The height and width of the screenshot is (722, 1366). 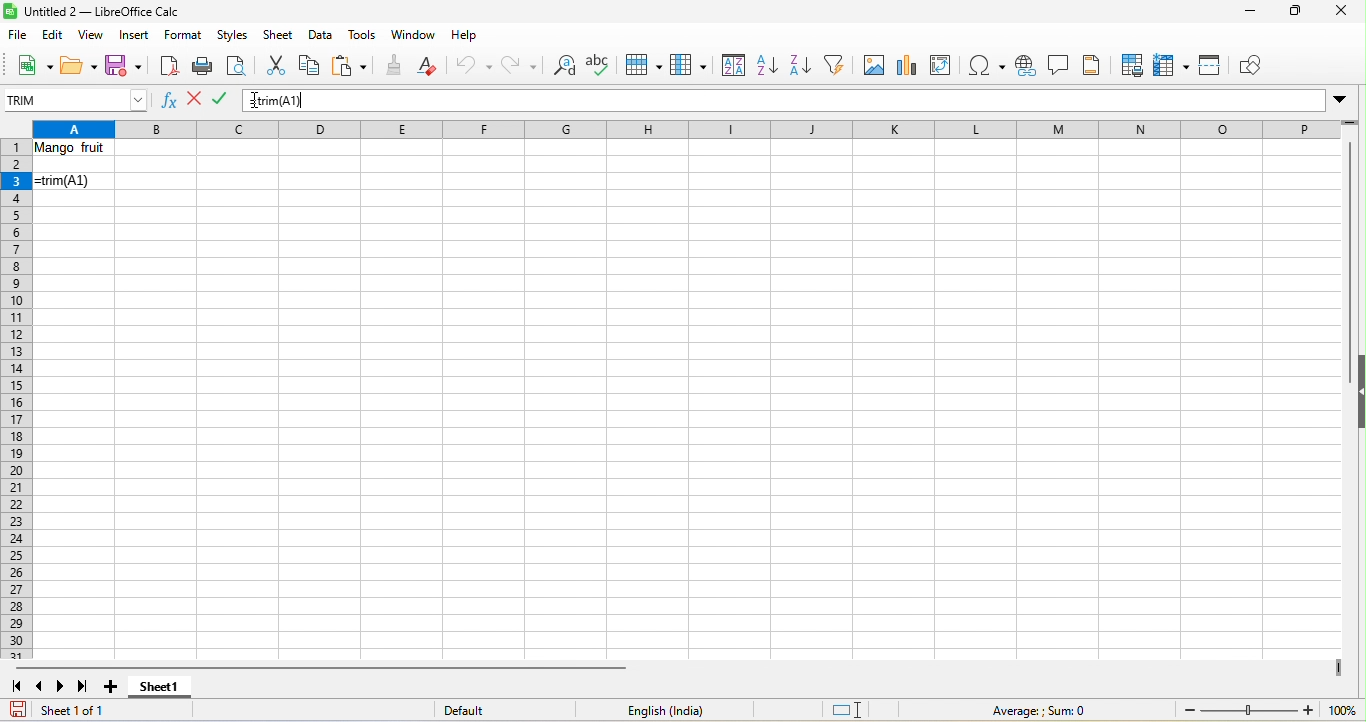 I want to click on window, so click(x=416, y=34).